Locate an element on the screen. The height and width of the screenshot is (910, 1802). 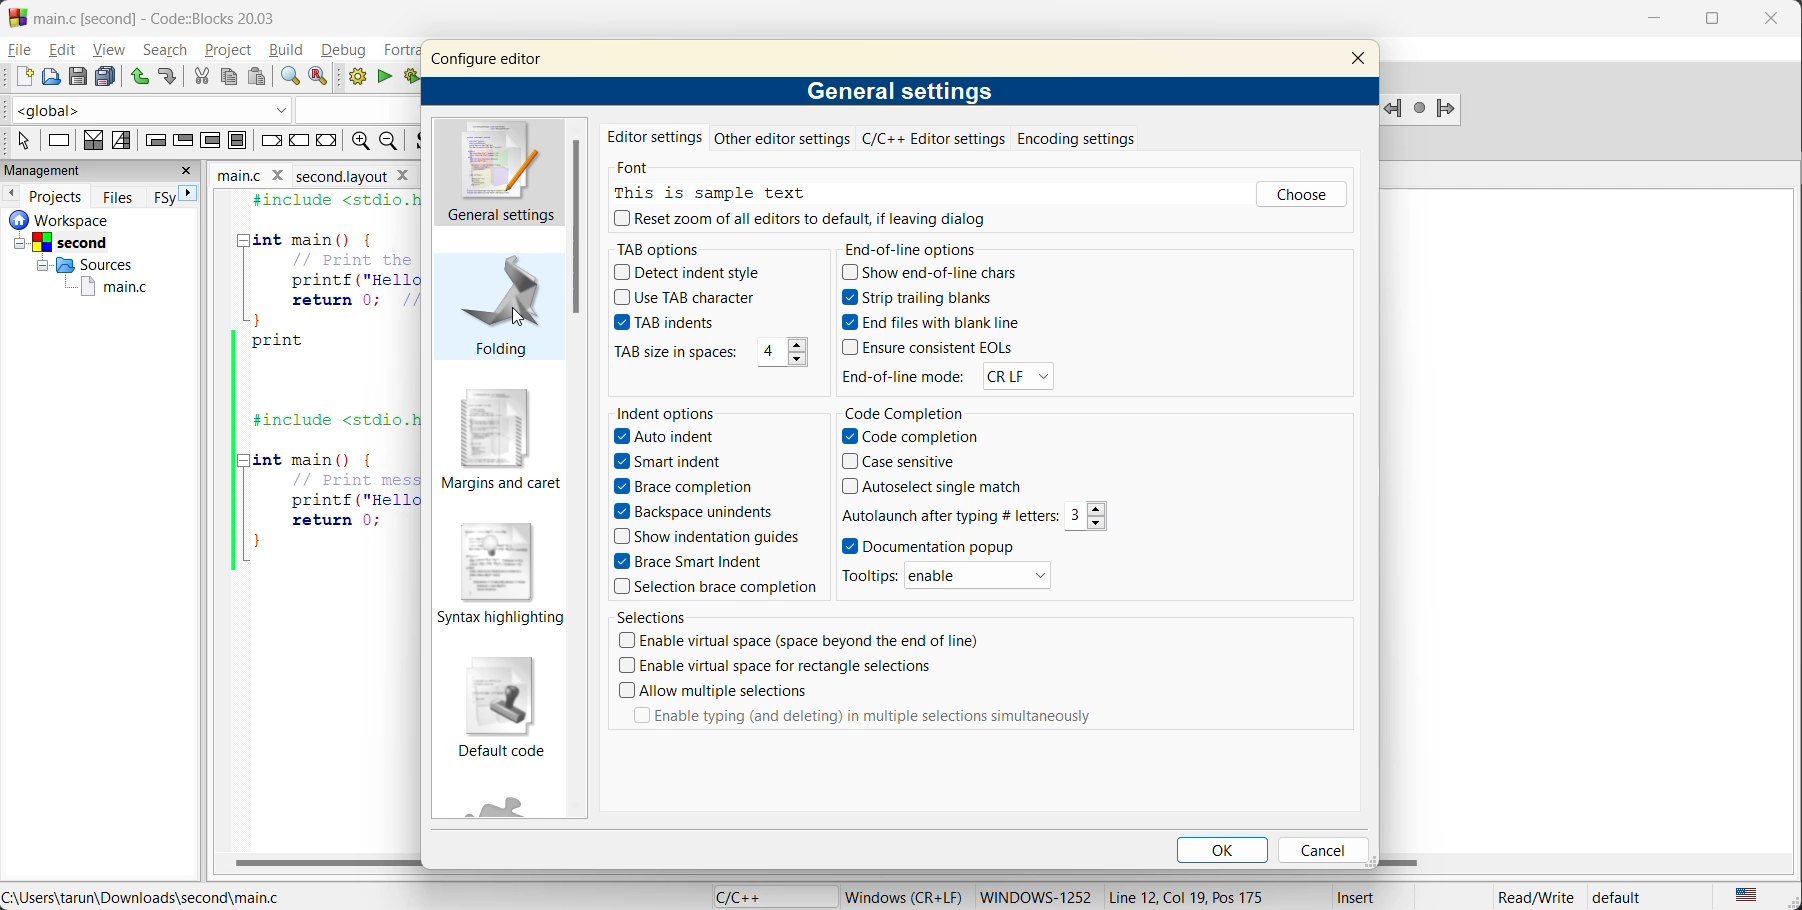
this is sample text is located at coordinates (721, 194).